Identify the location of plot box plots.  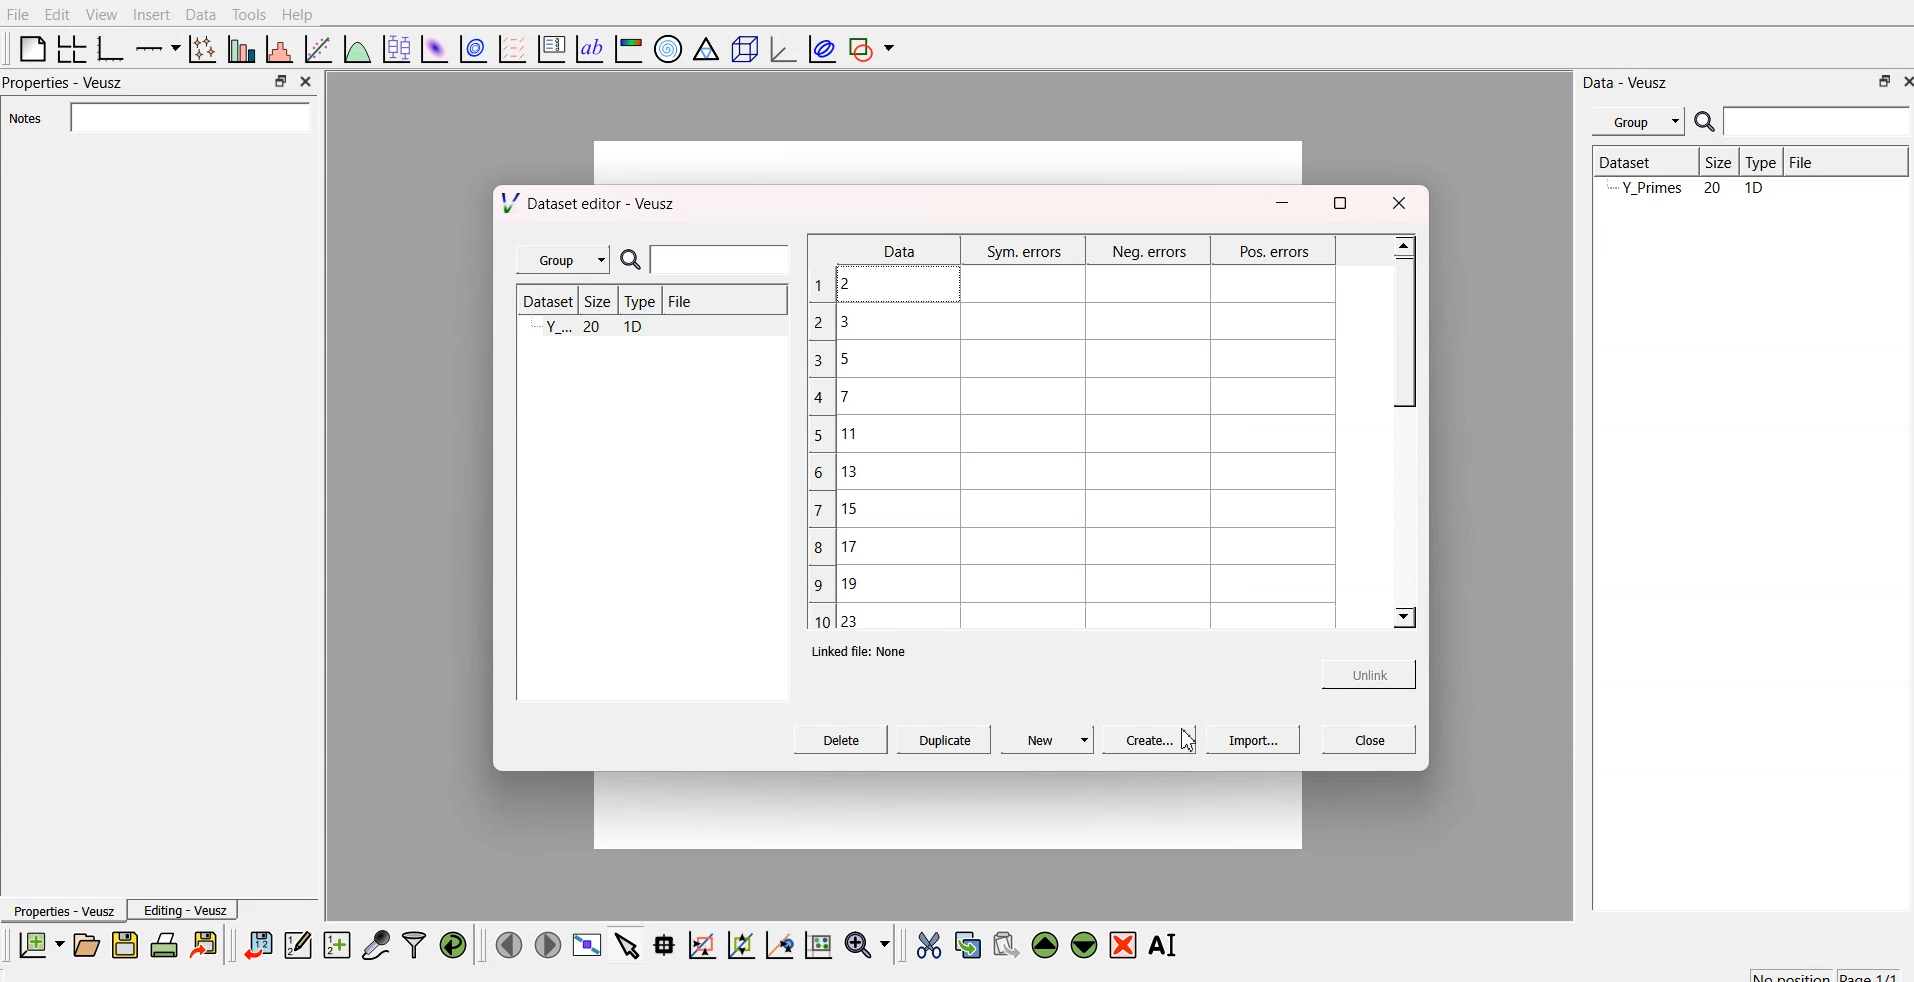
(394, 48).